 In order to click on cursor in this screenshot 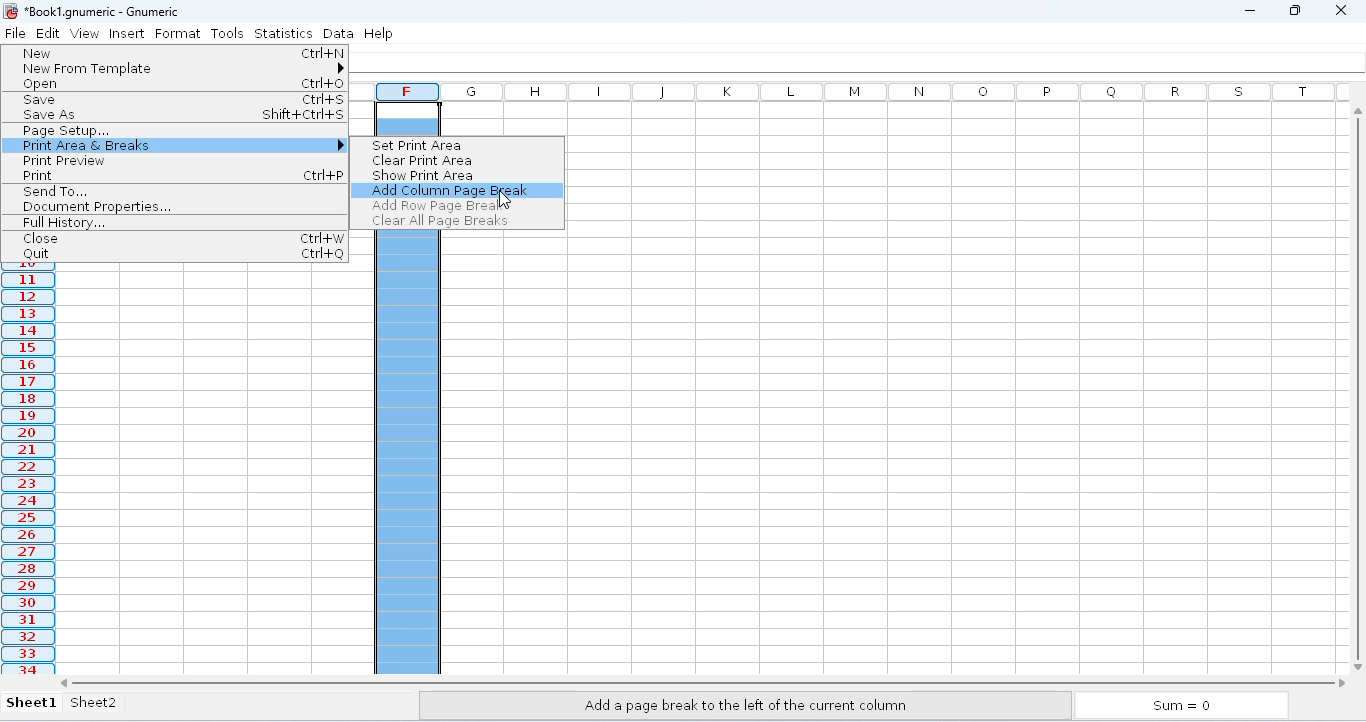, I will do `click(505, 201)`.